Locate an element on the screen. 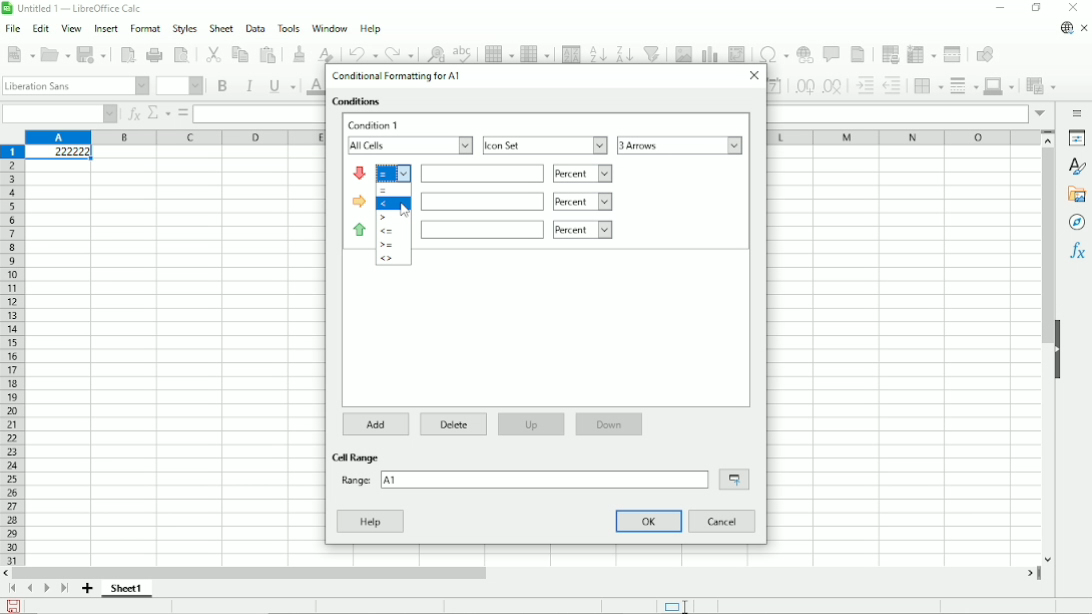  range: A1 is located at coordinates (522, 479).